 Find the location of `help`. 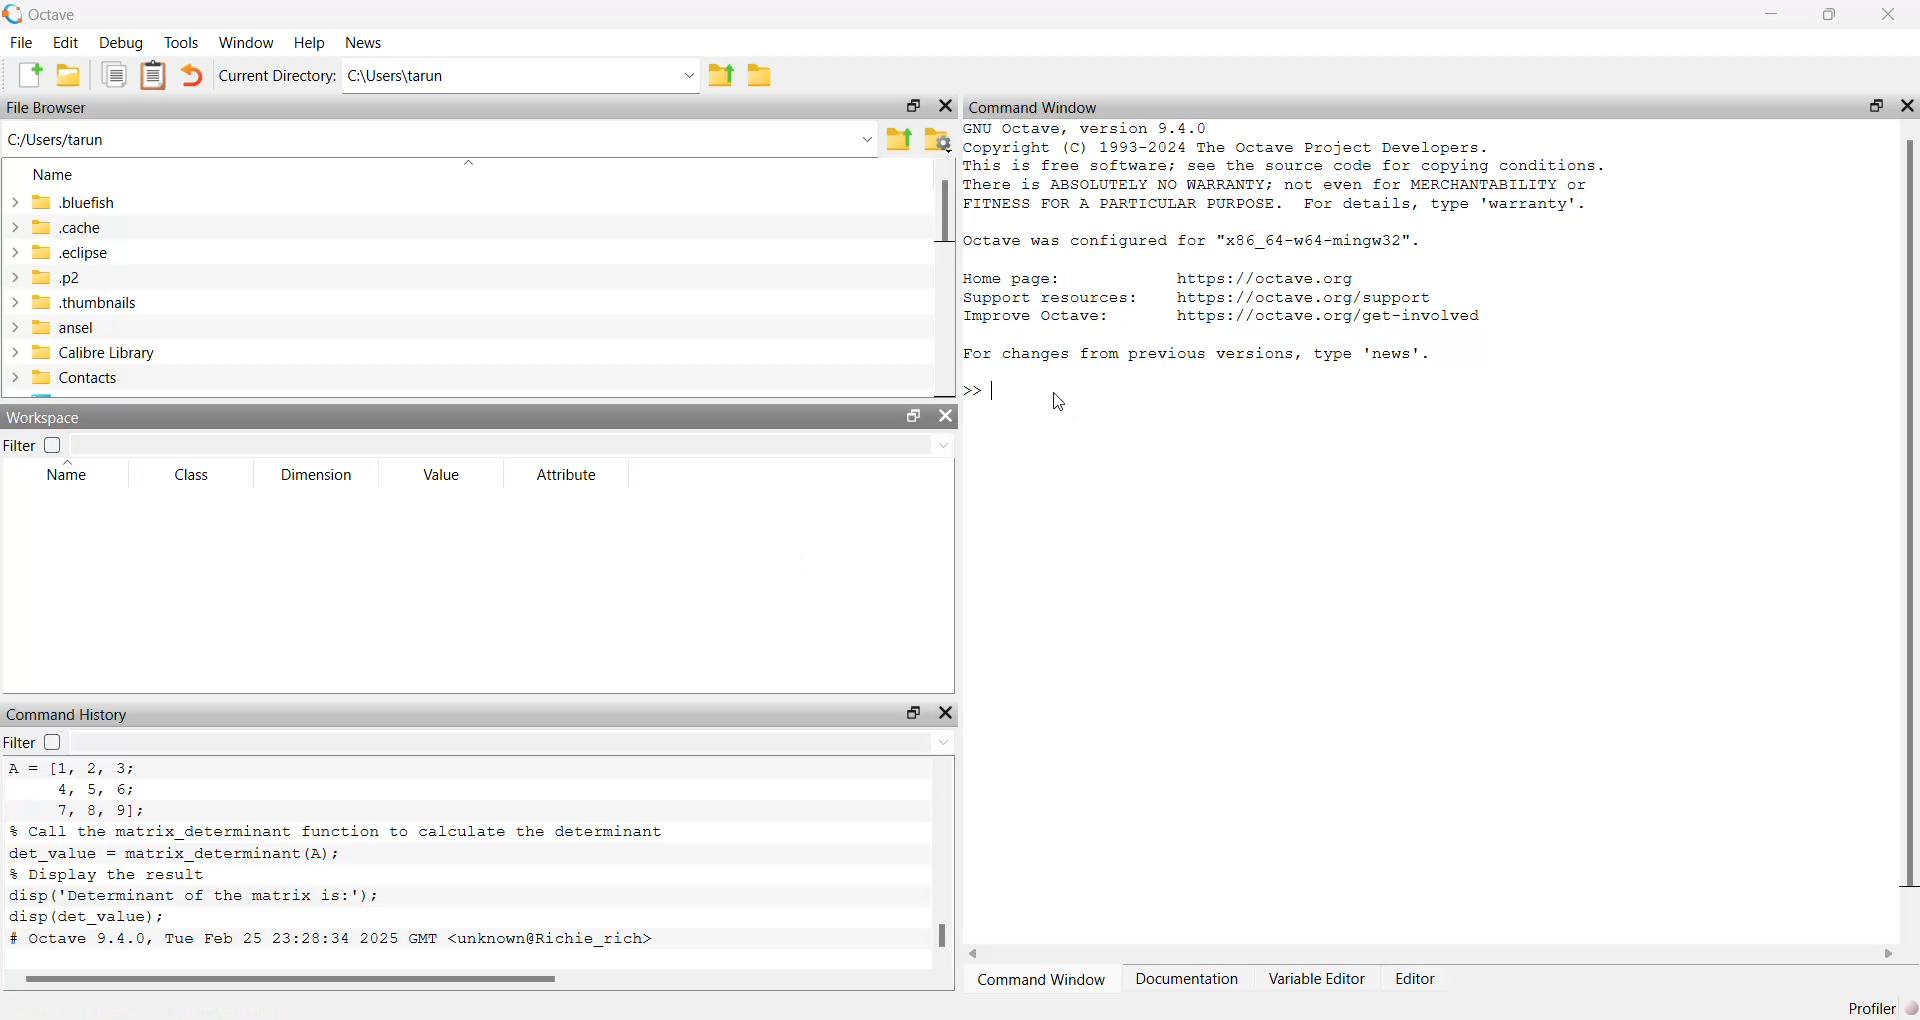

help is located at coordinates (310, 41).